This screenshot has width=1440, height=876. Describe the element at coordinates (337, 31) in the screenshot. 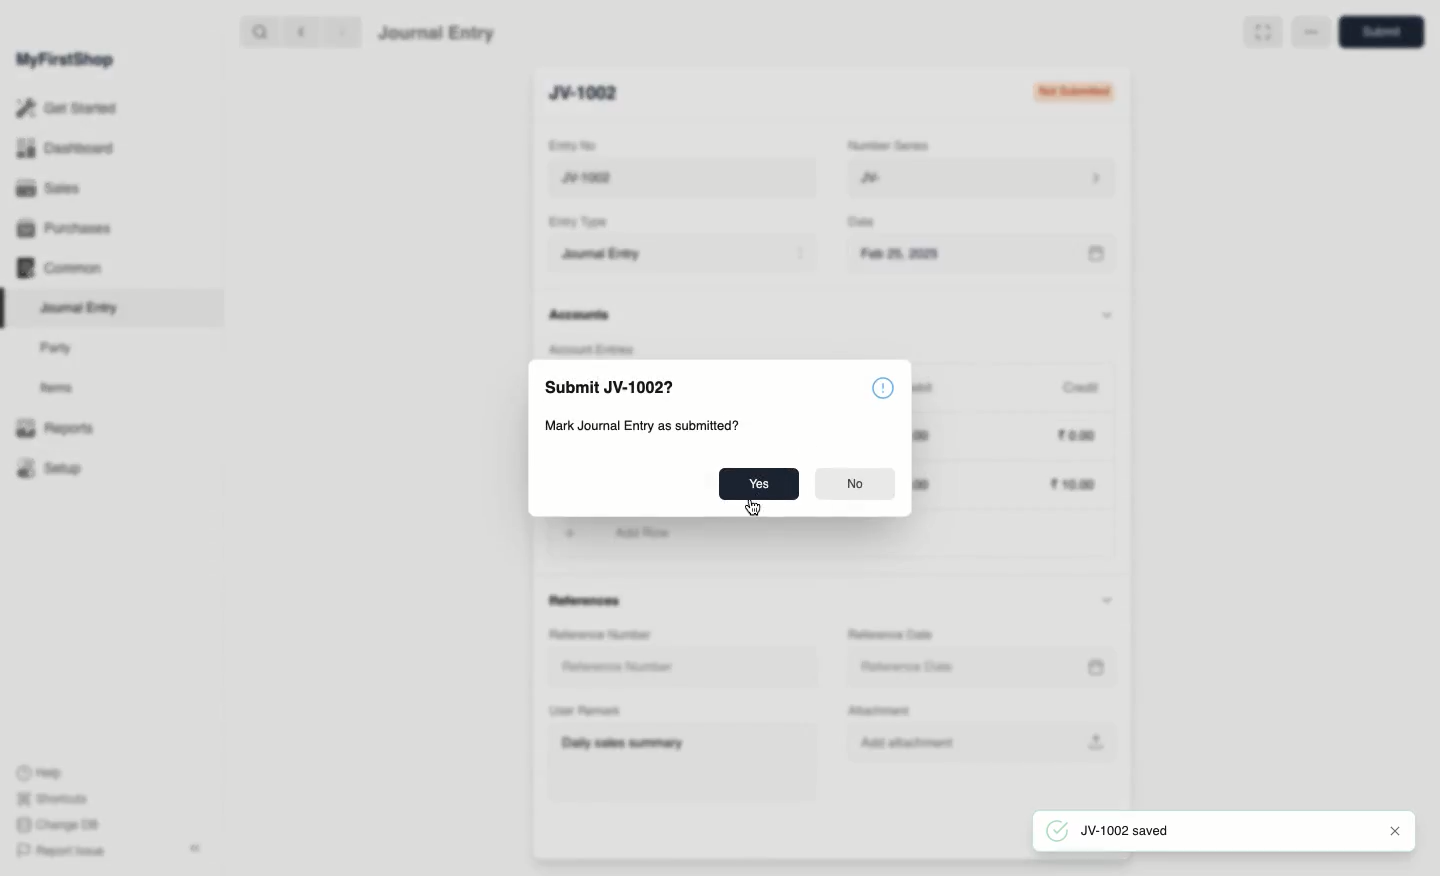

I see `forward >` at that location.